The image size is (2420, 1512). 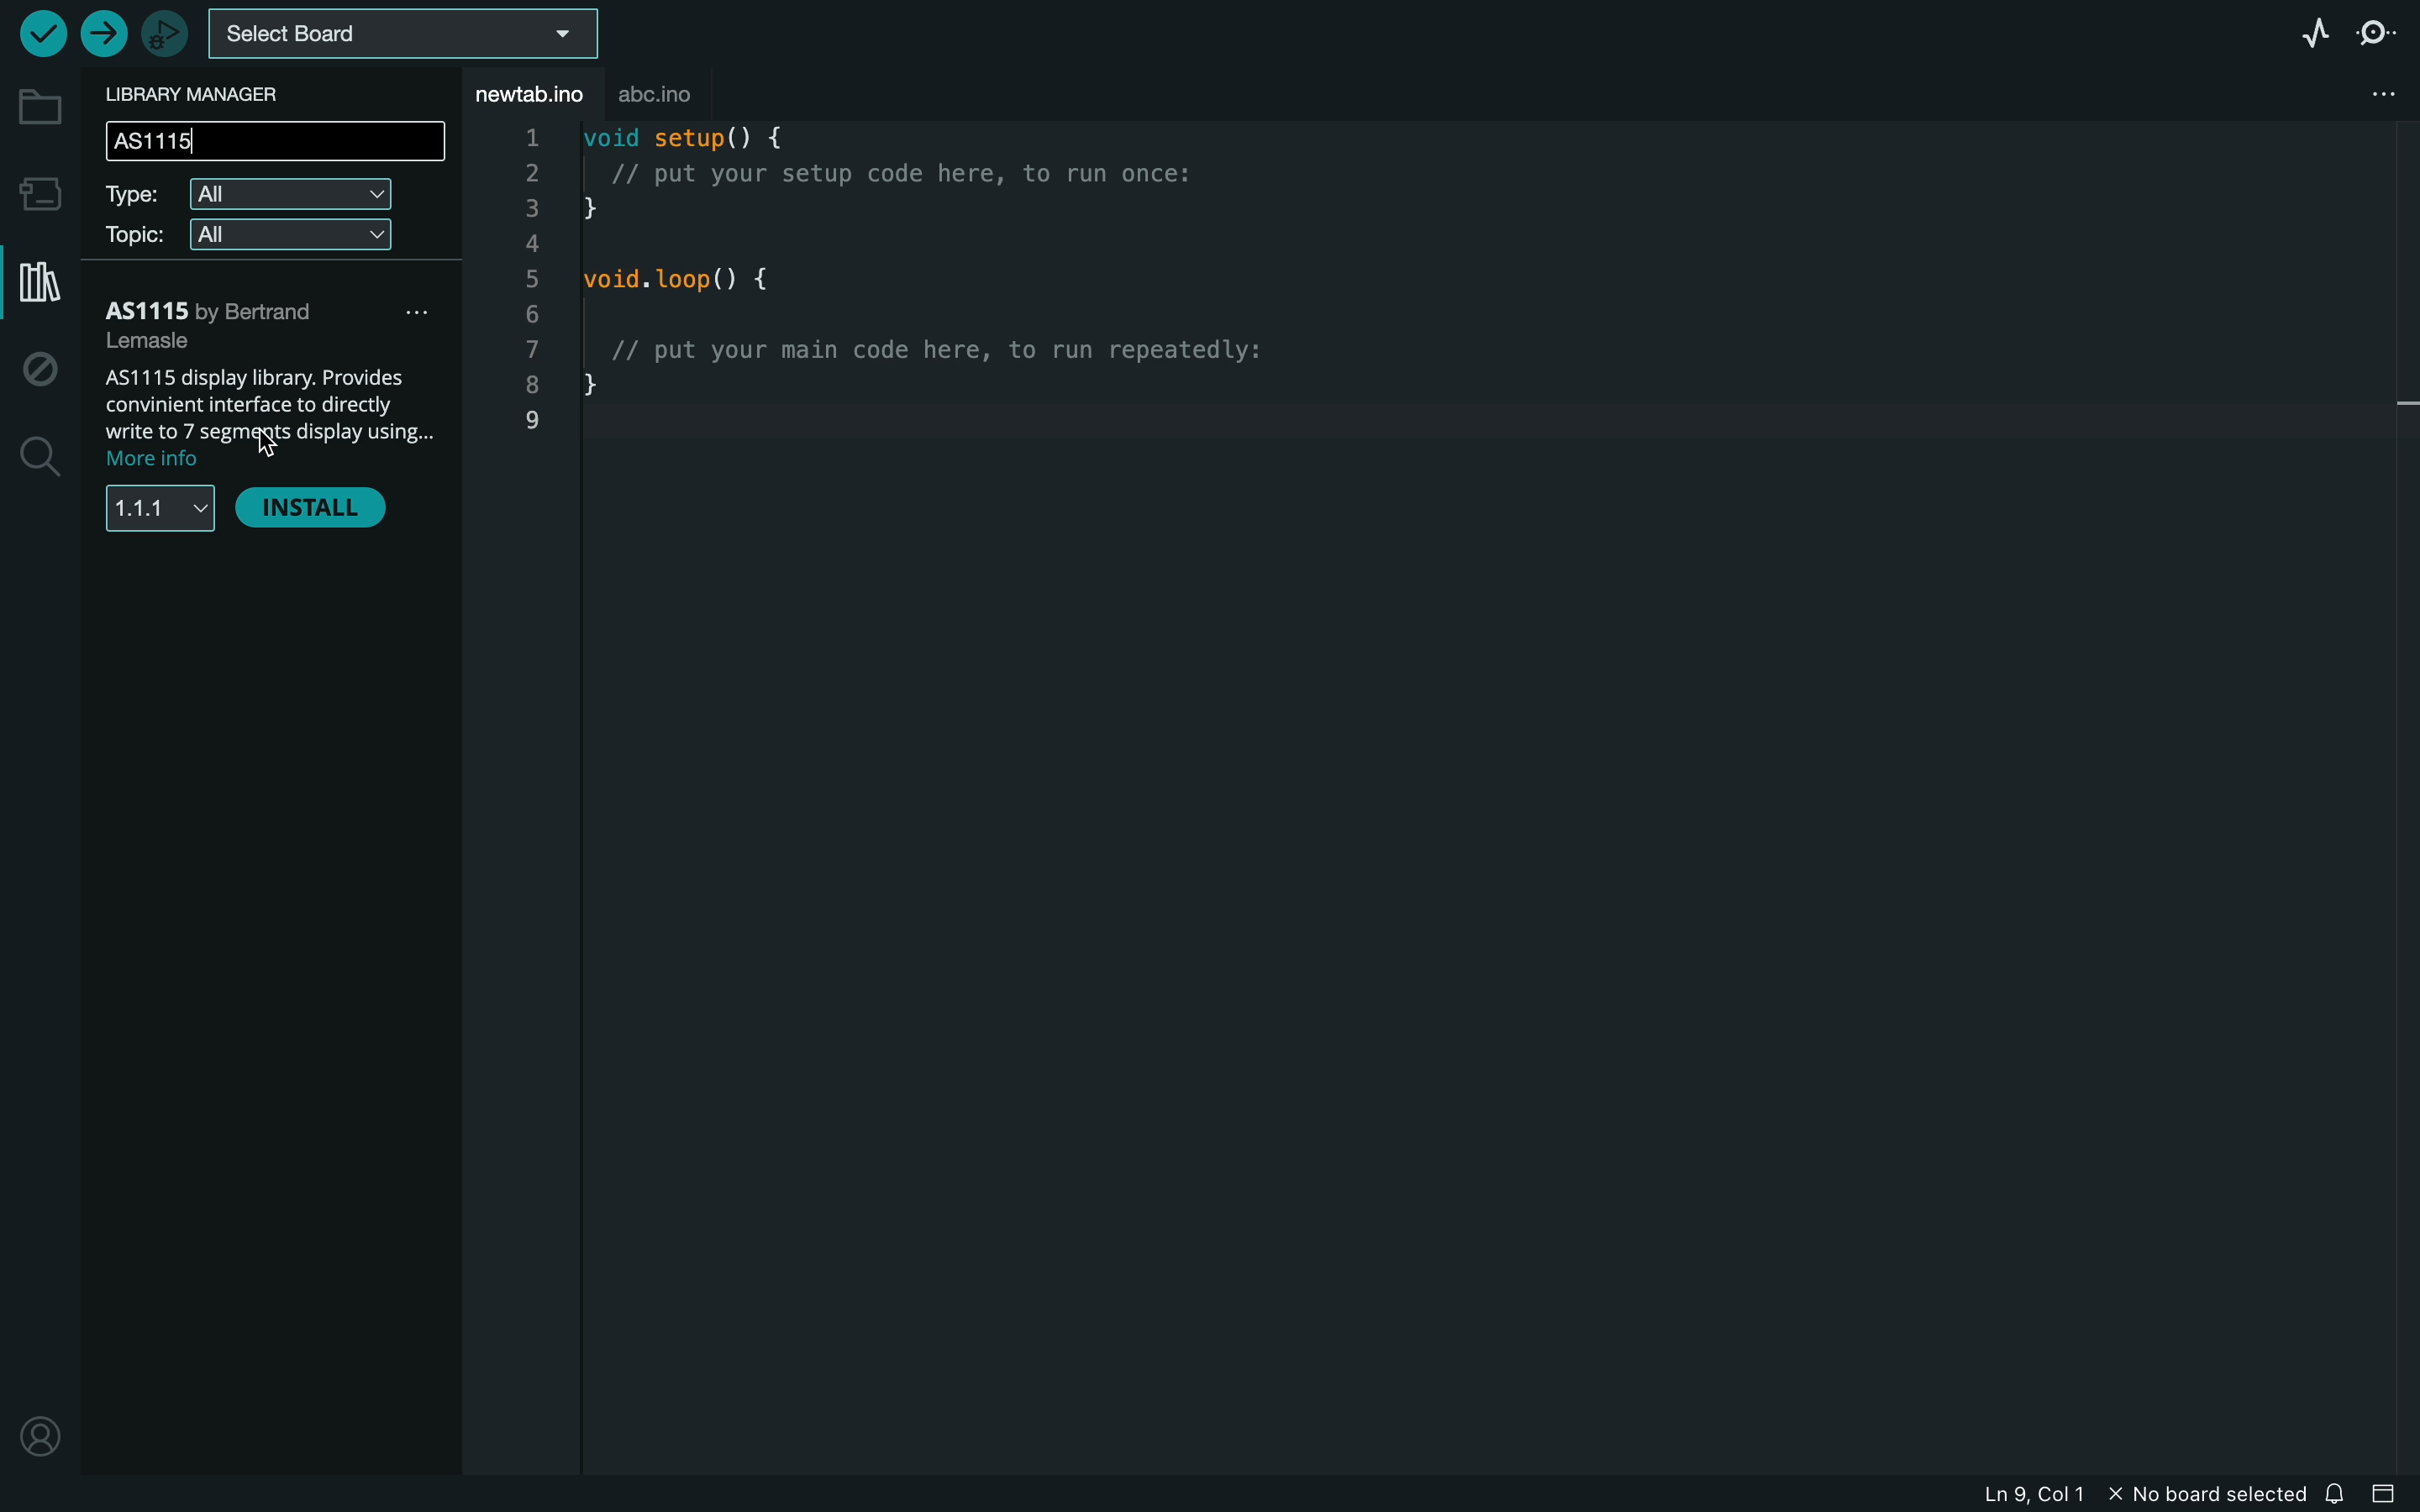 What do you see at coordinates (271, 140) in the screenshot?
I see `AS1115` at bounding box center [271, 140].